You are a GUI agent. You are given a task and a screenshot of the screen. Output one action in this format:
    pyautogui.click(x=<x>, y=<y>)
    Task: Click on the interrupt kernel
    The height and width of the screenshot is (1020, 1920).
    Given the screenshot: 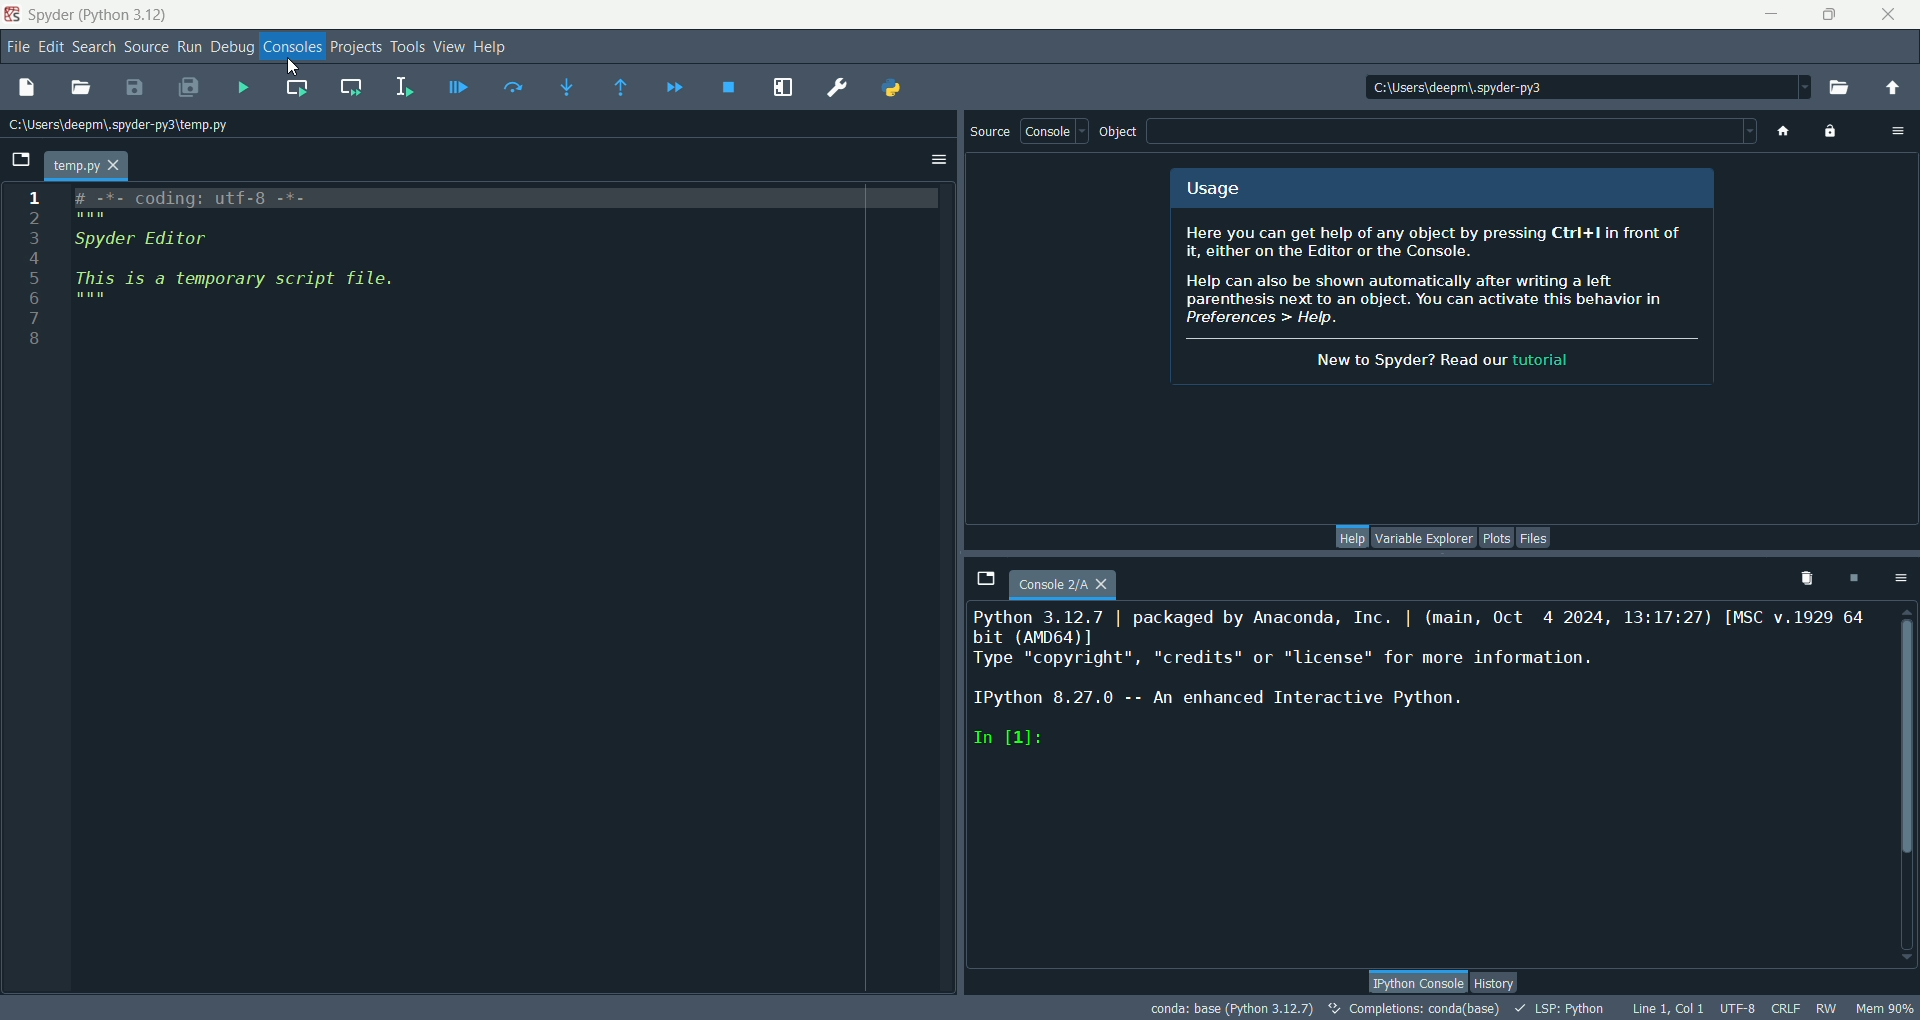 What is the action you would take?
    pyautogui.click(x=1851, y=579)
    